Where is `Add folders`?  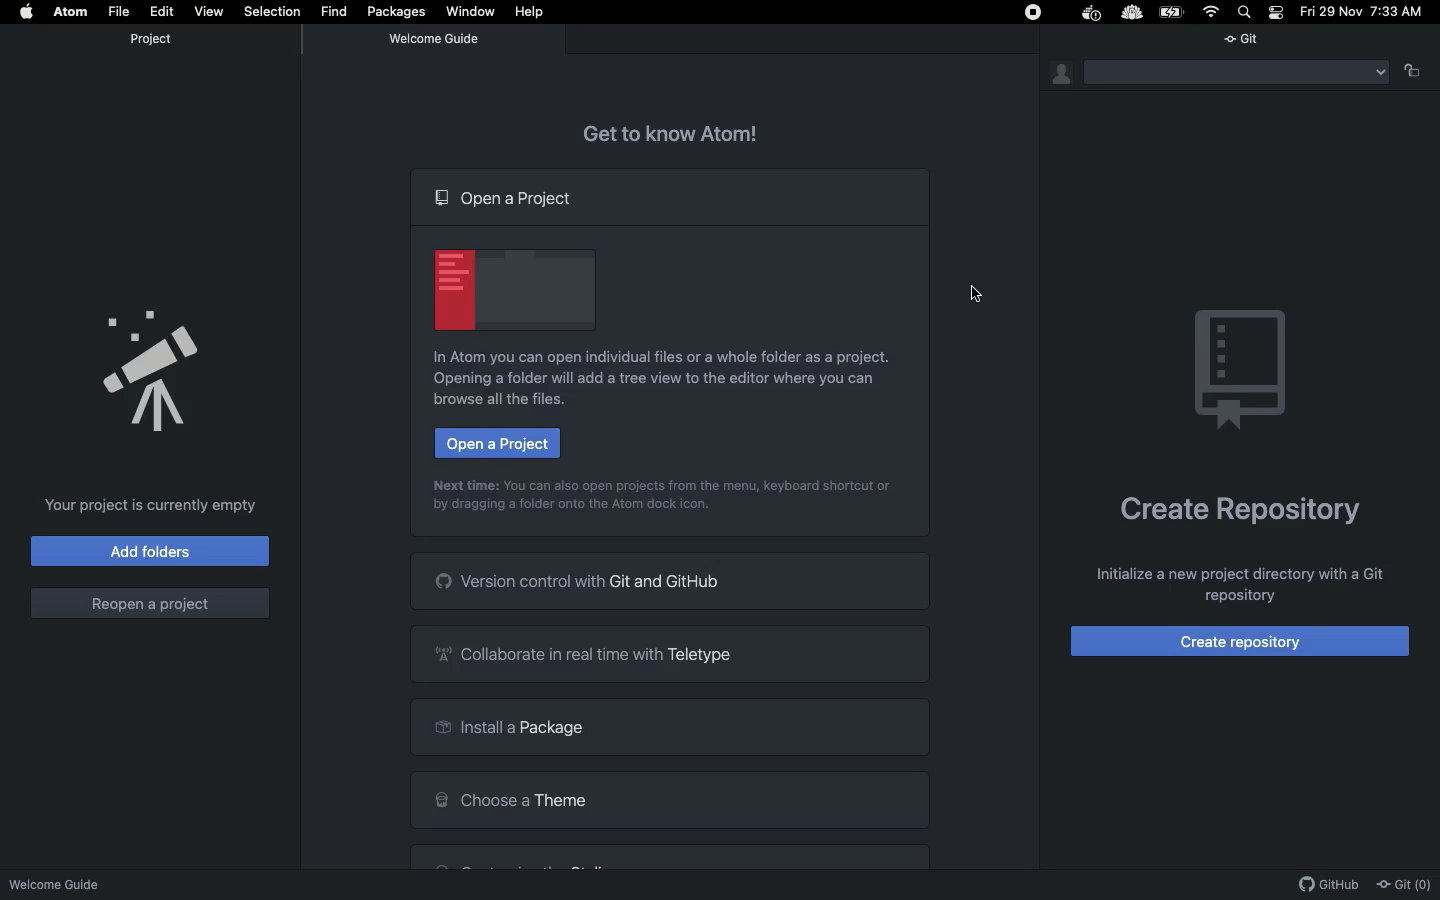
Add folders is located at coordinates (148, 550).